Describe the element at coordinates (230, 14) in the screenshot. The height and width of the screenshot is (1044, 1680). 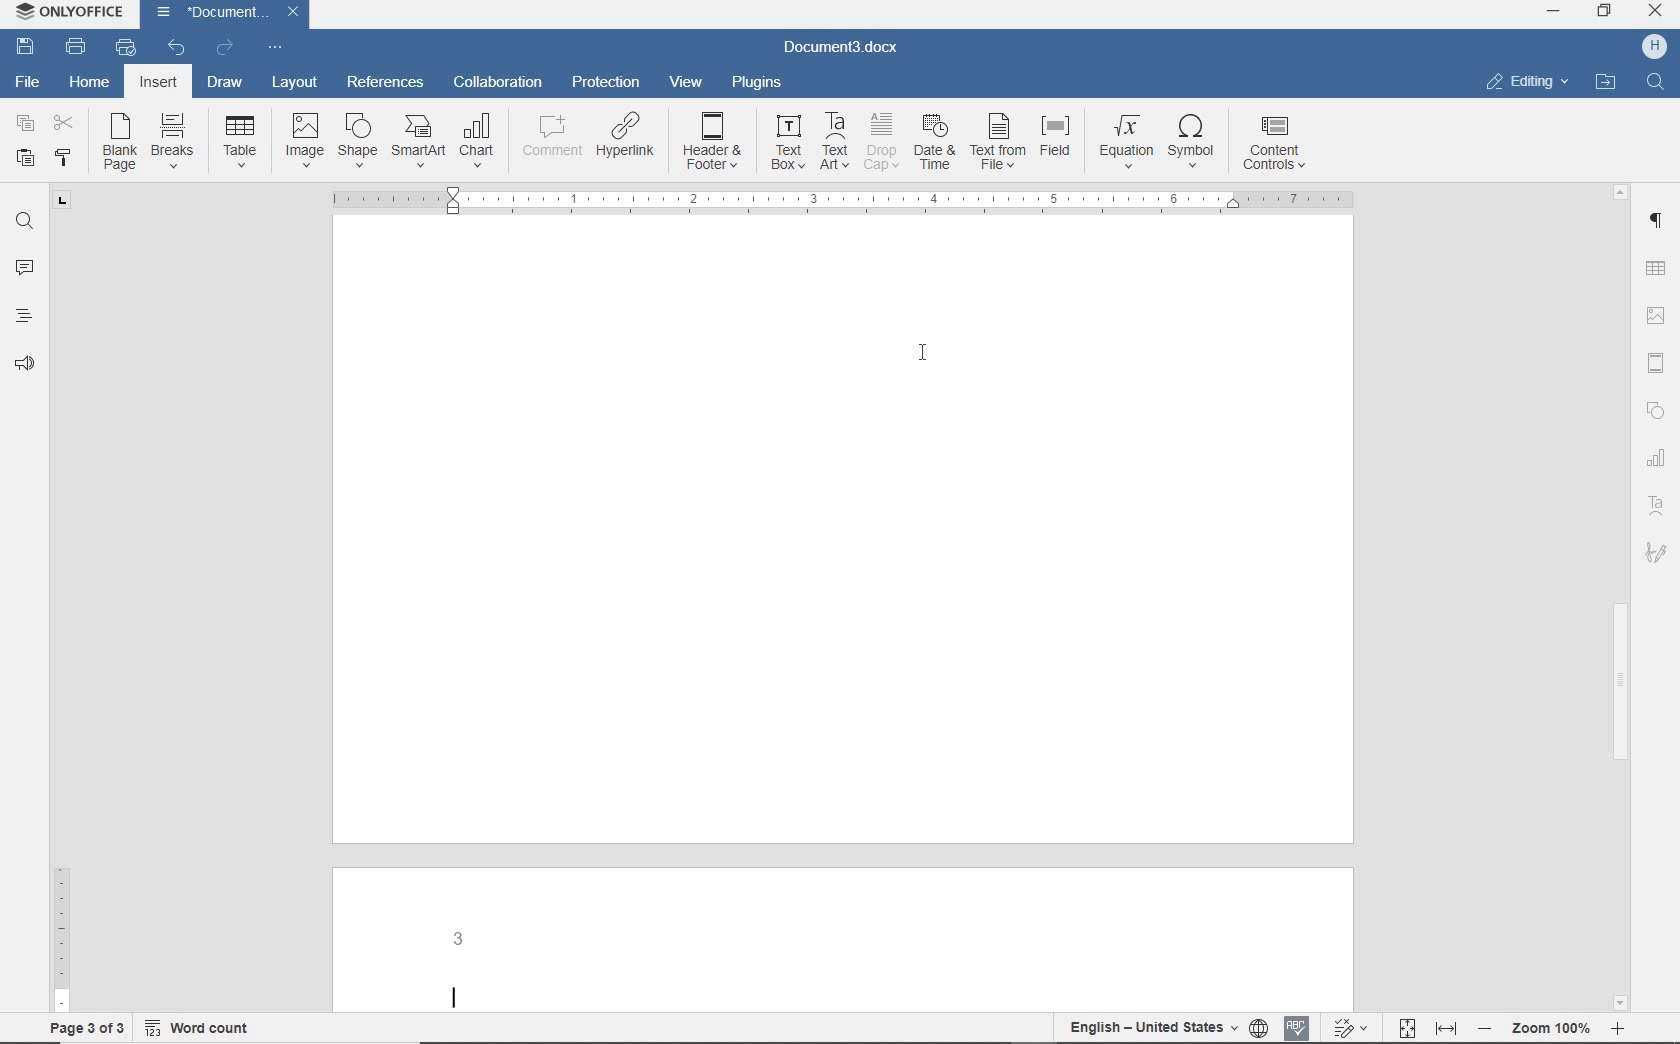
I see `DOCUMENT` at that location.